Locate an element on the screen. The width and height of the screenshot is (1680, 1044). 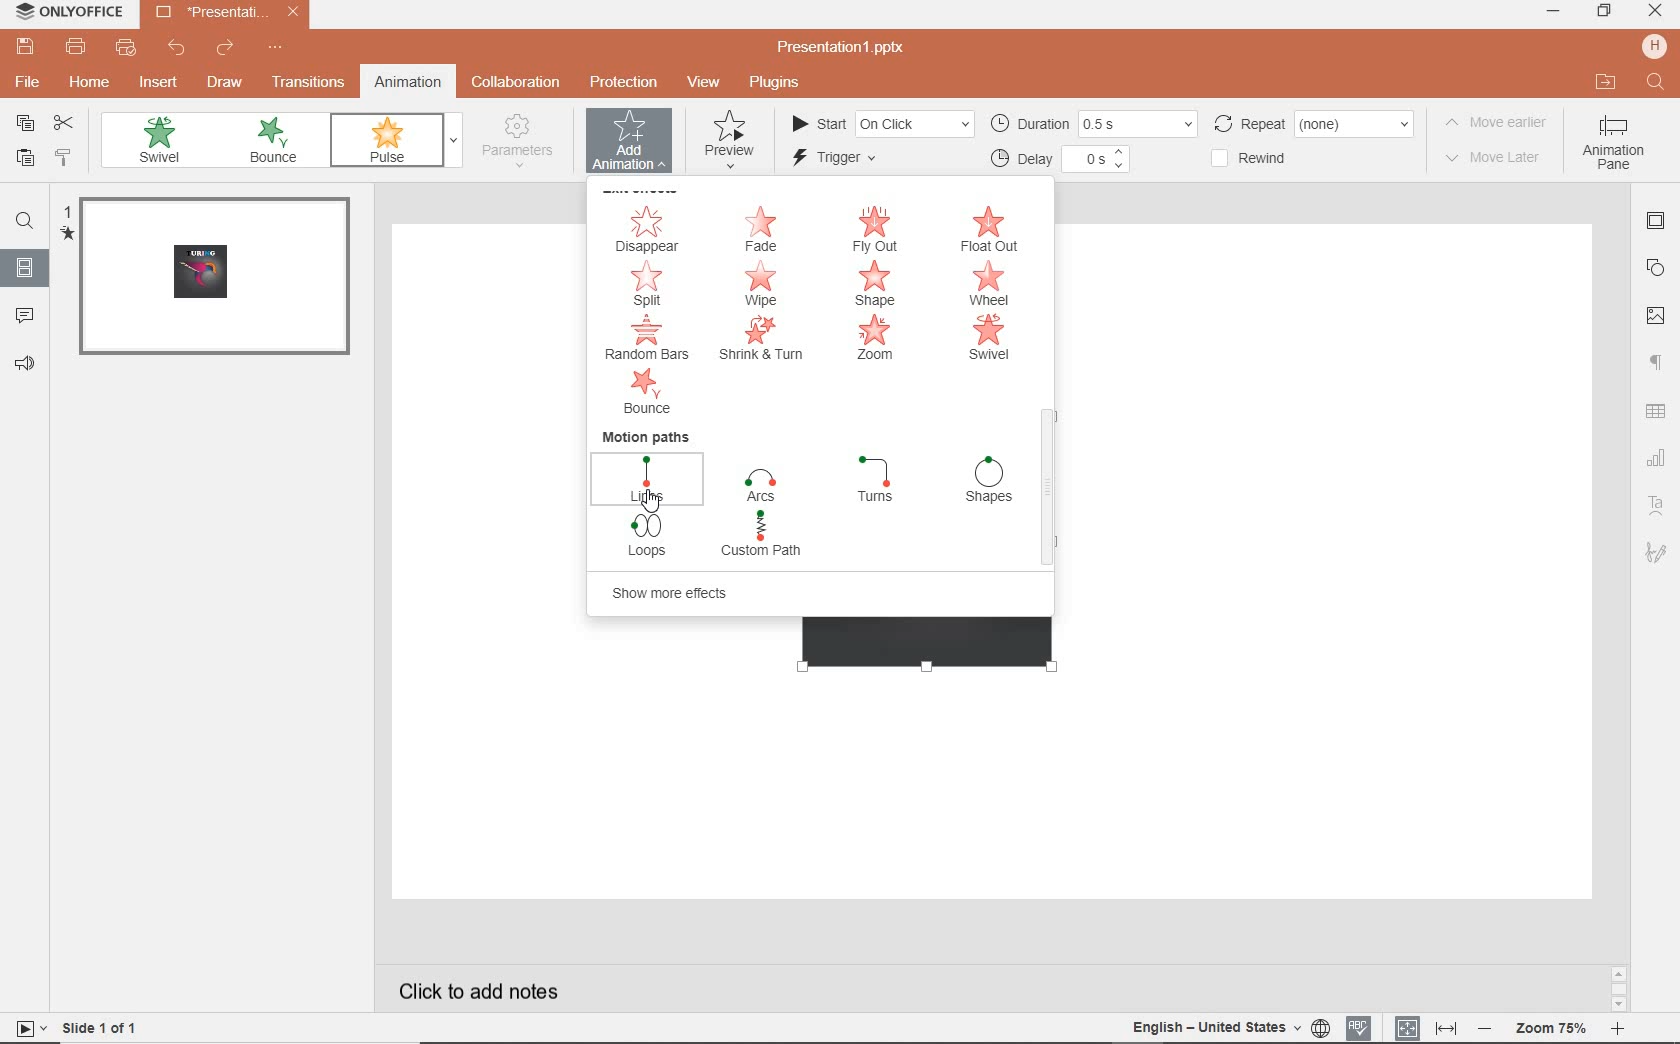
slides is located at coordinates (24, 271).